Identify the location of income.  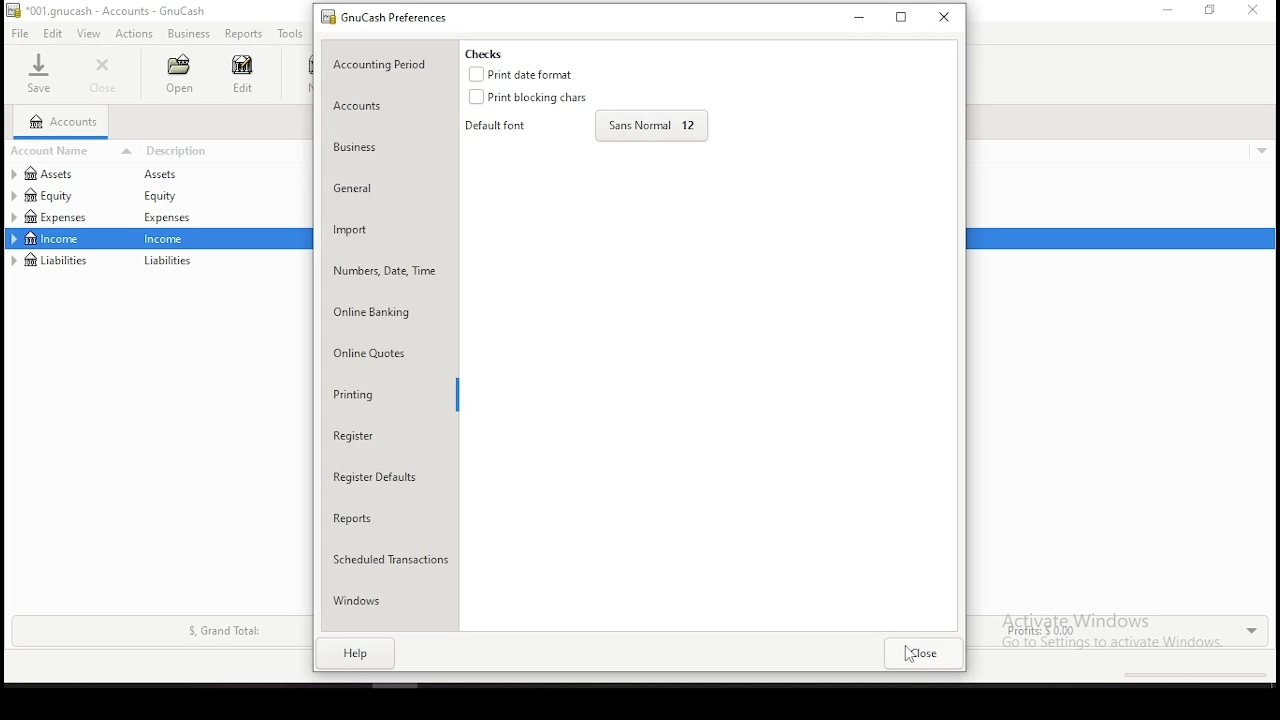
(54, 238).